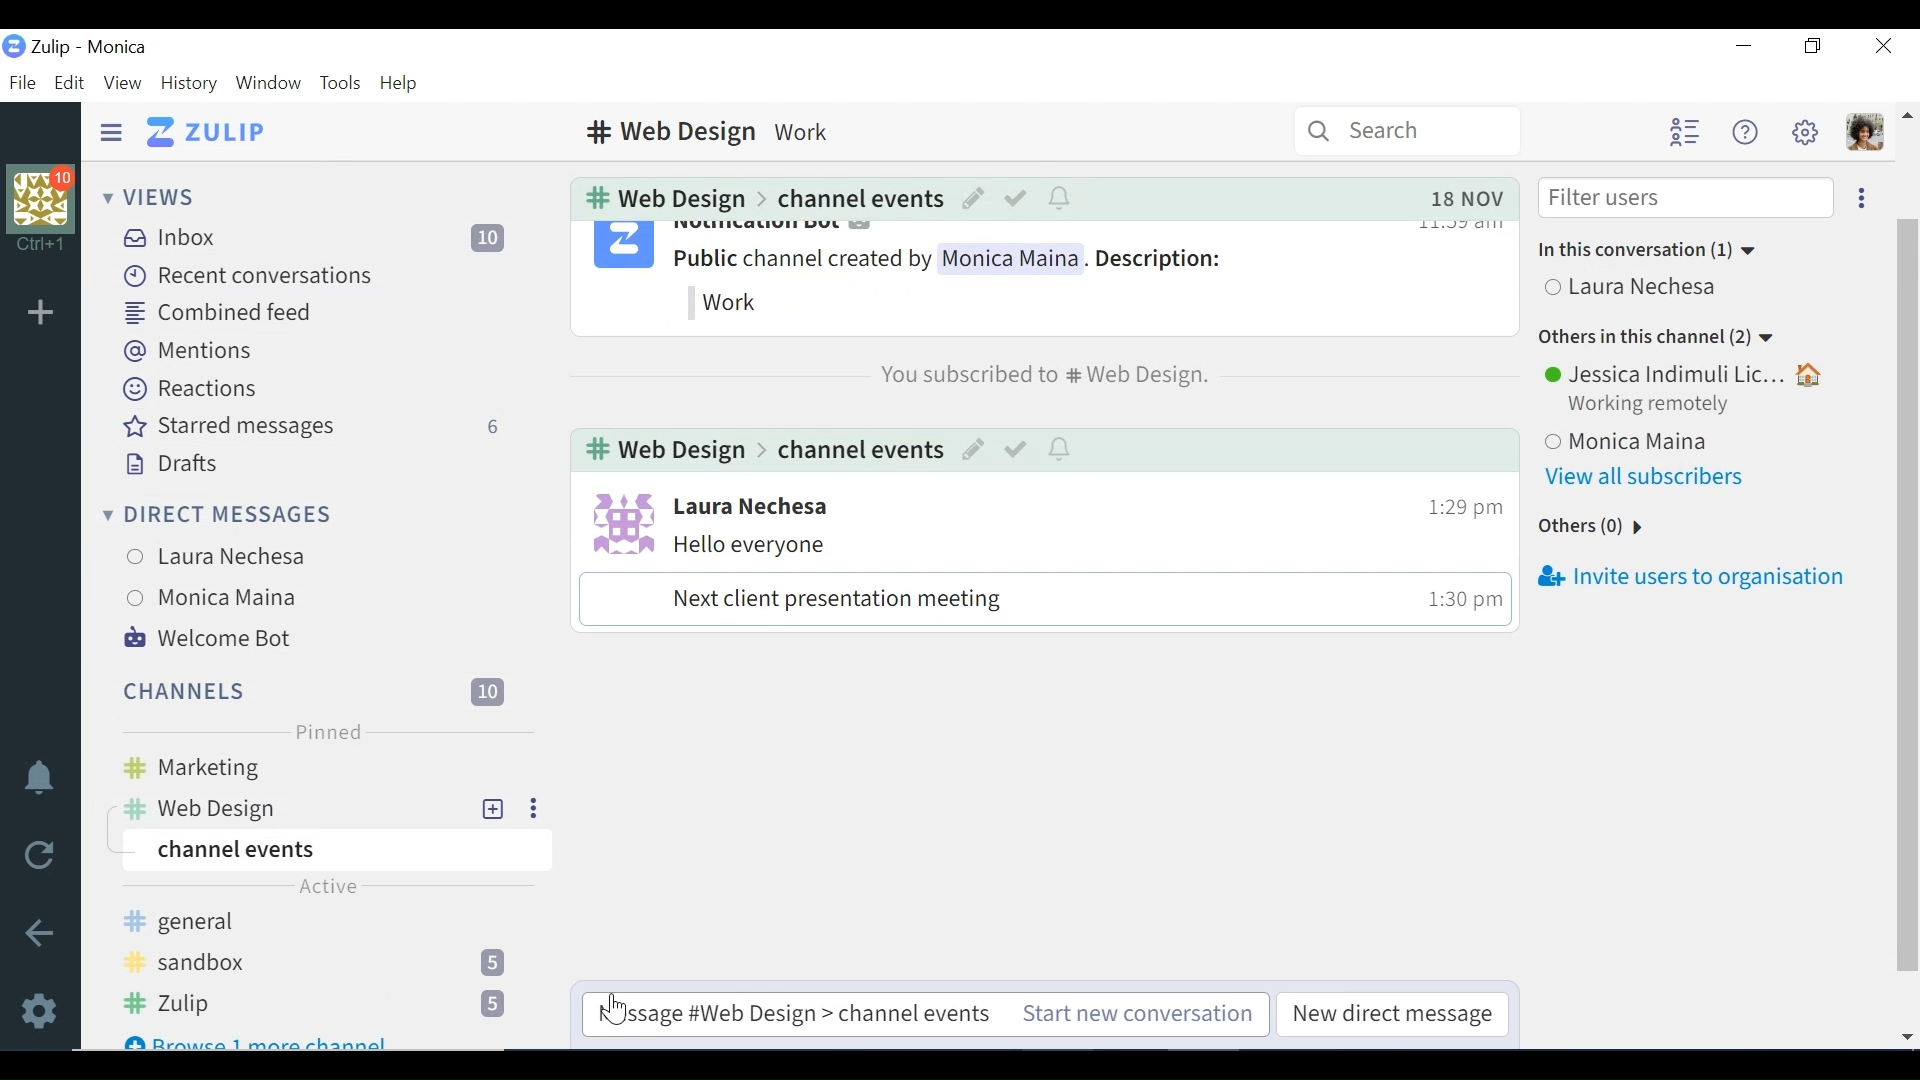 This screenshot has height=1080, width=1920. Describe the element at coordinates (314, 427) in the screenshot. I see `Starred messages` at that location.